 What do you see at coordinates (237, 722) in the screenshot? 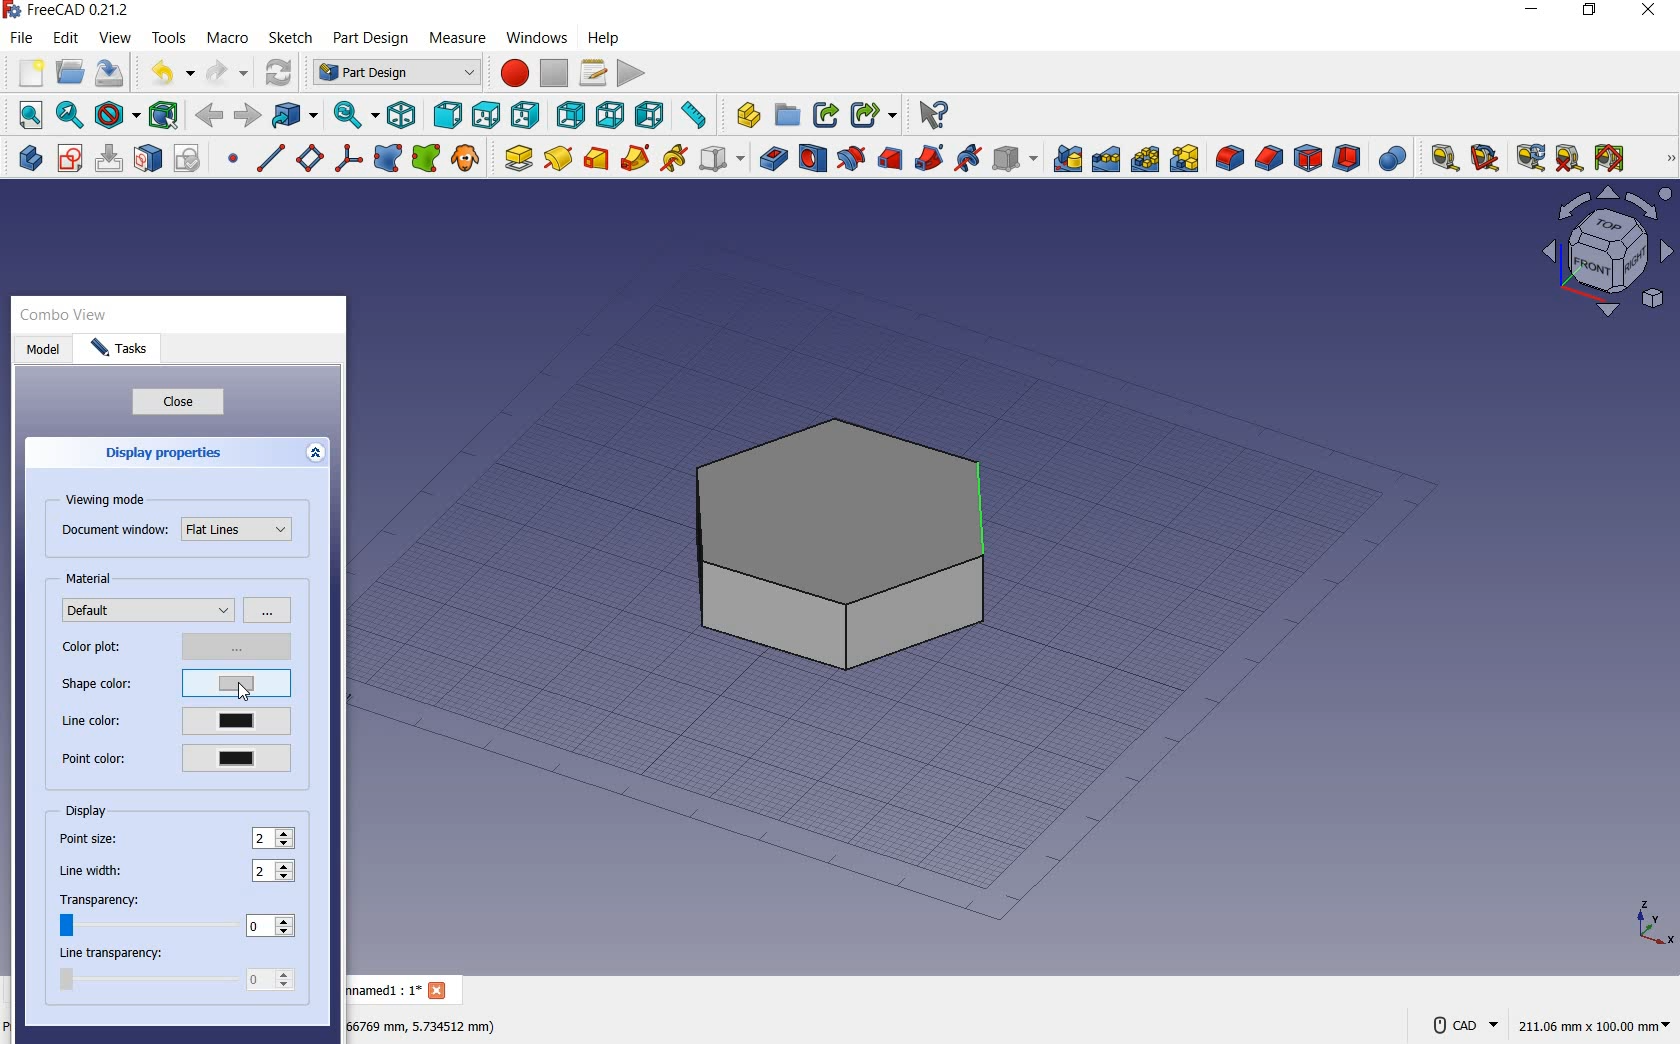
I see `current line color` at bounding box center [237, 722].